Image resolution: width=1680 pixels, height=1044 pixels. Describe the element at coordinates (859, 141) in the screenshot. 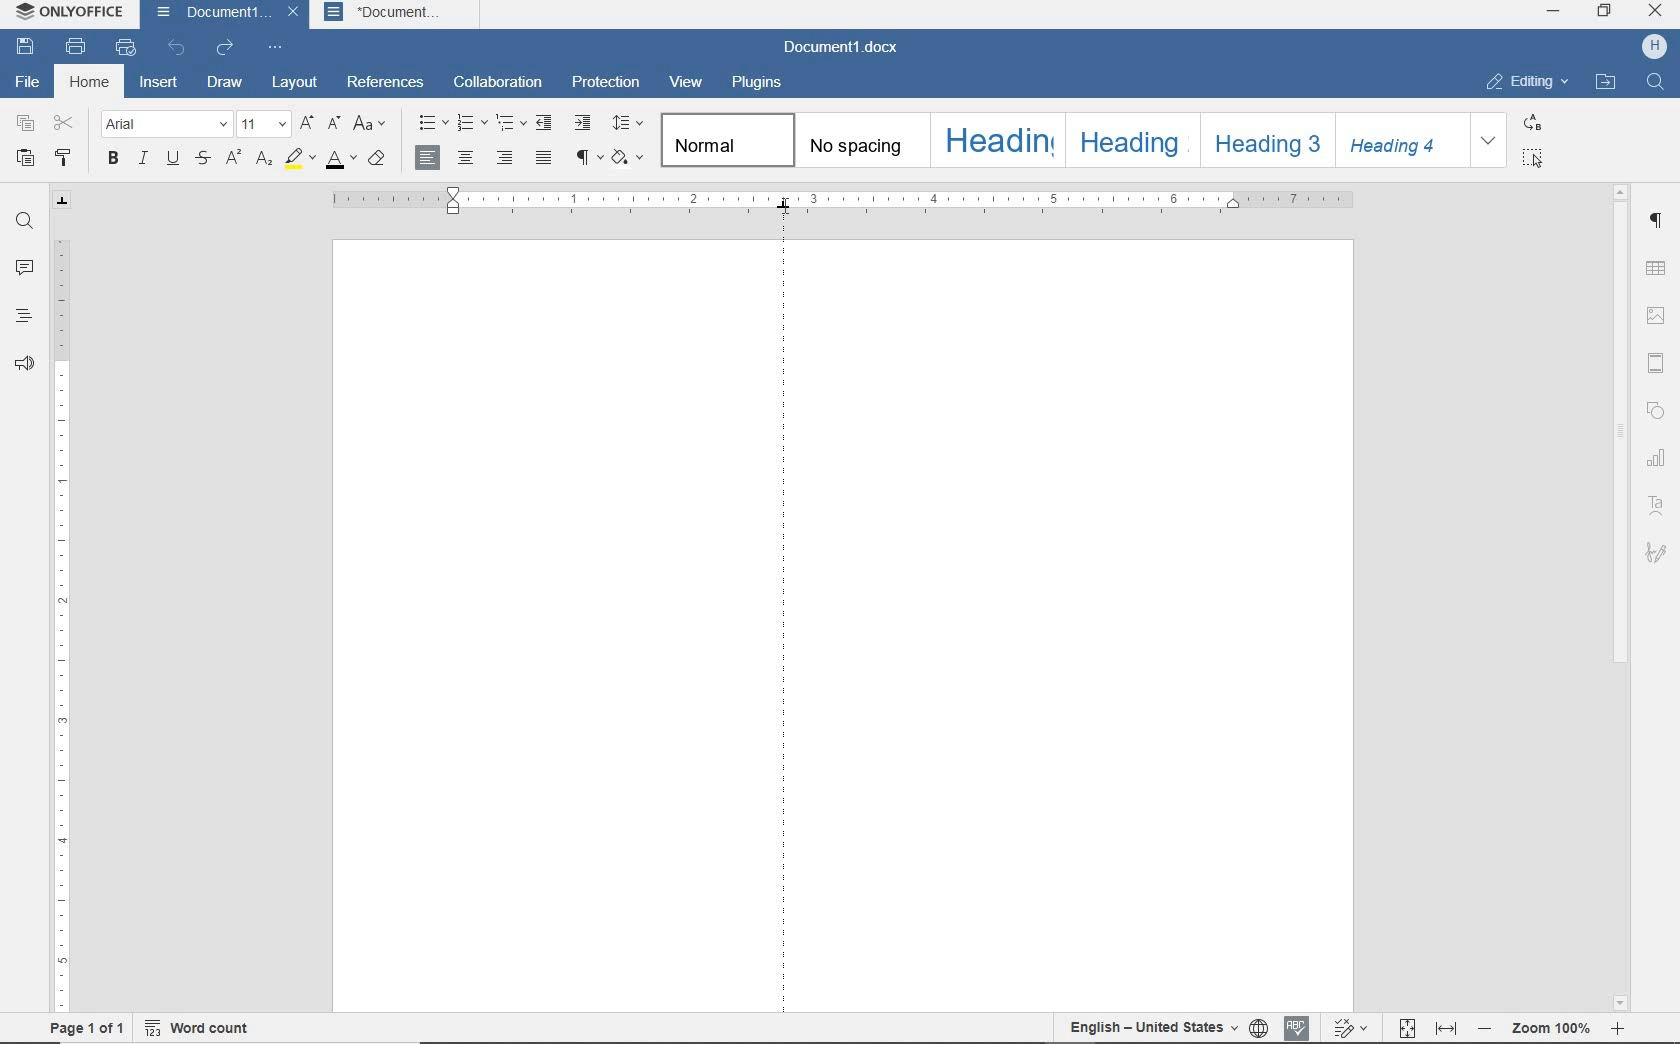

I see `NO SPACING` at that location.